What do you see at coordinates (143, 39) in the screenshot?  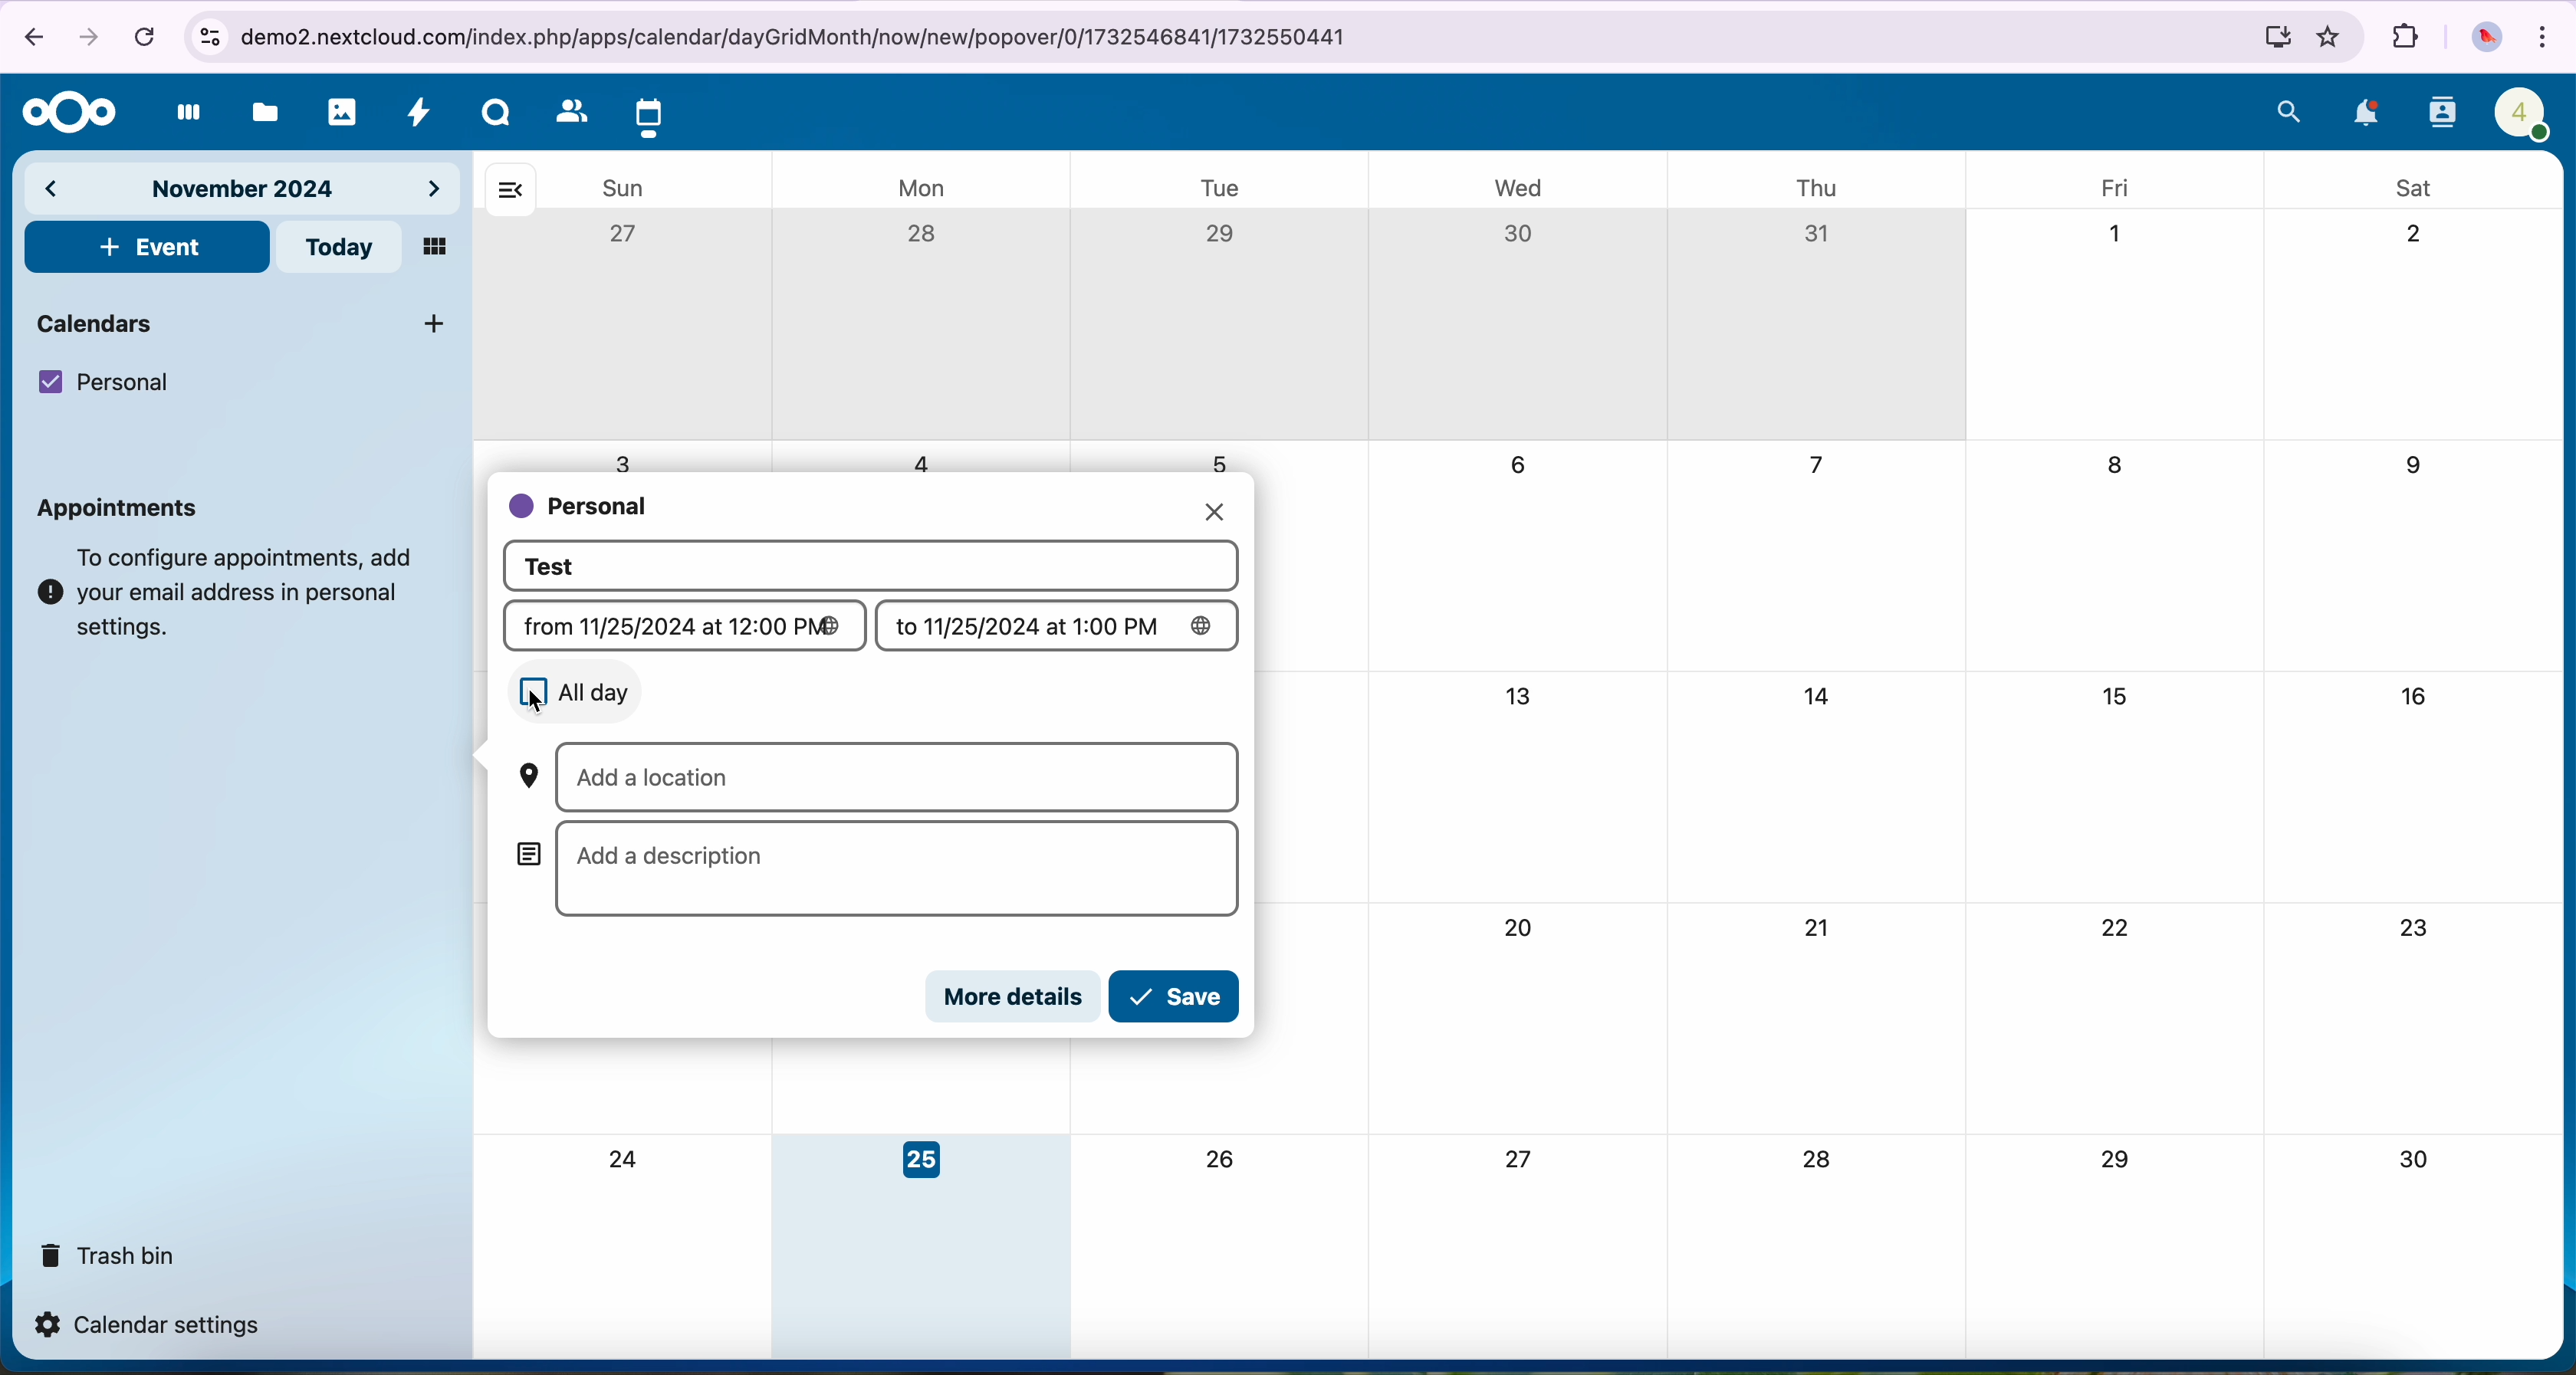 I see `cancel` at bounding box center [143, 39].